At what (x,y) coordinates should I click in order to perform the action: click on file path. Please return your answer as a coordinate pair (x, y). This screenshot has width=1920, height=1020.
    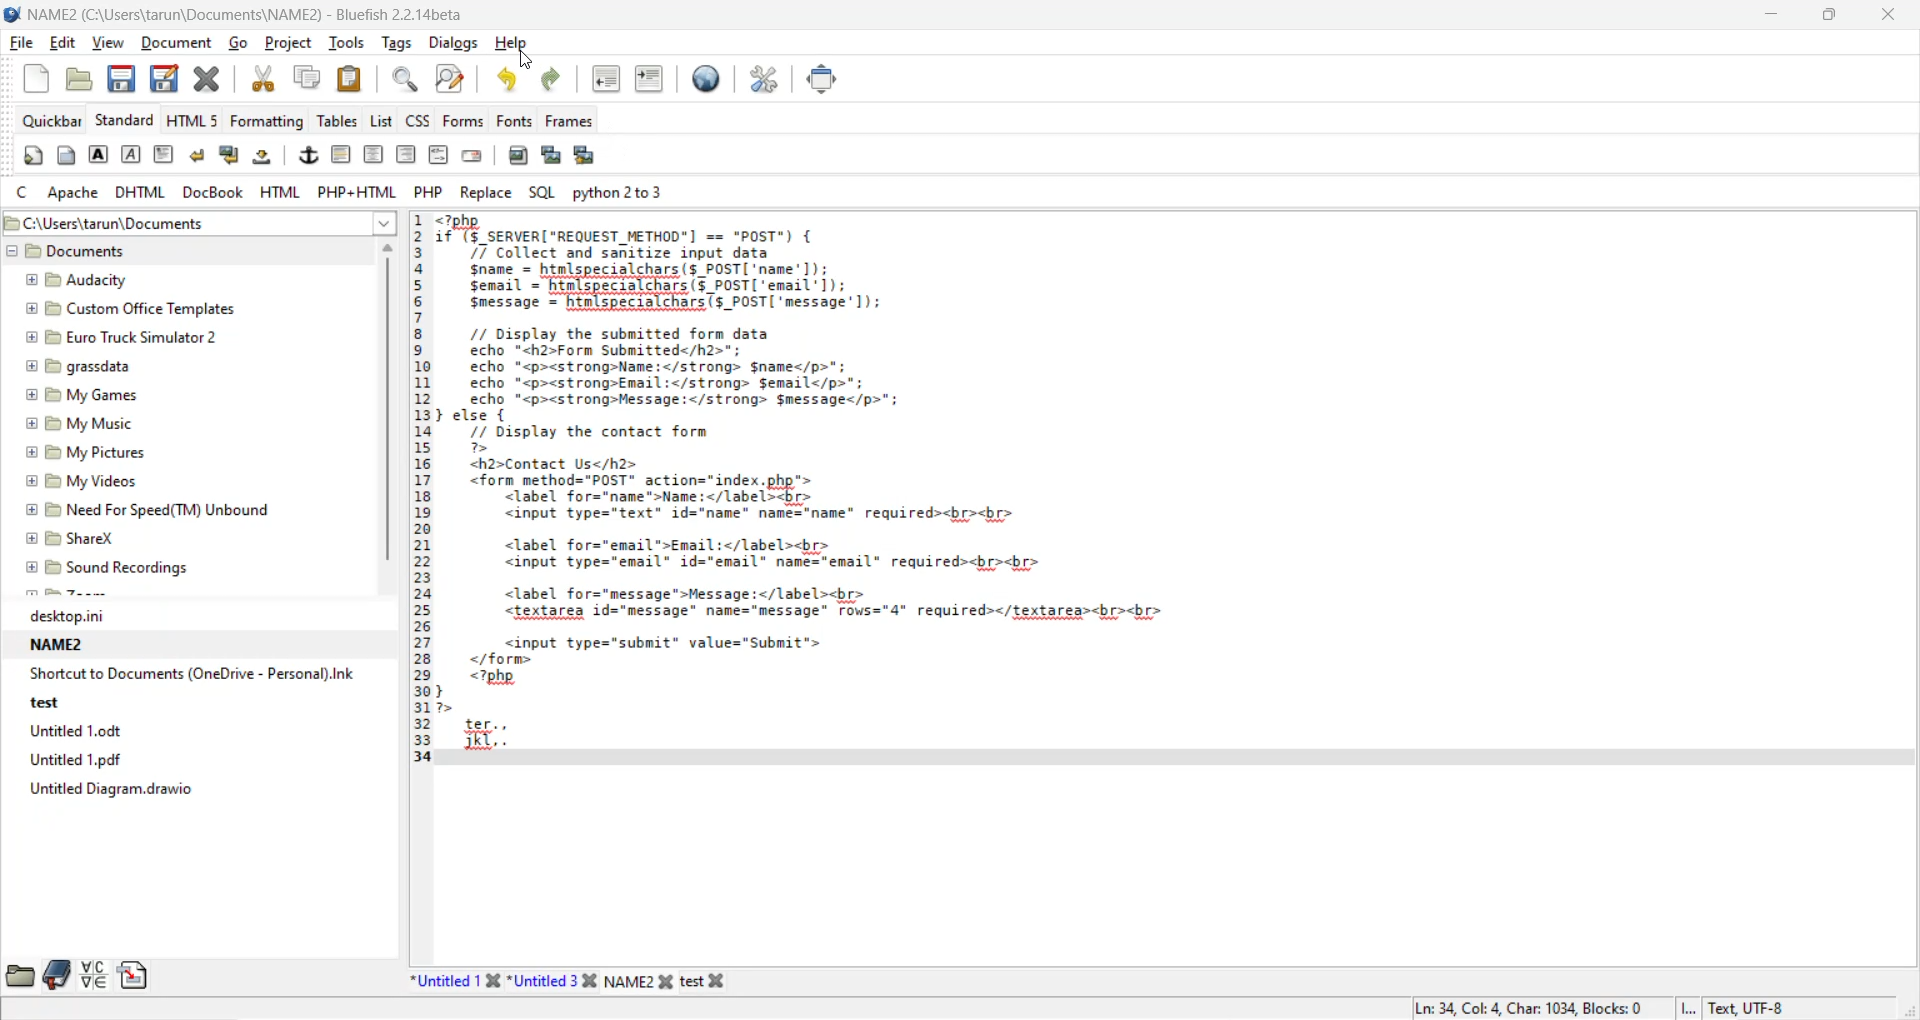
    Looking at the image, I should click on (204, 224).